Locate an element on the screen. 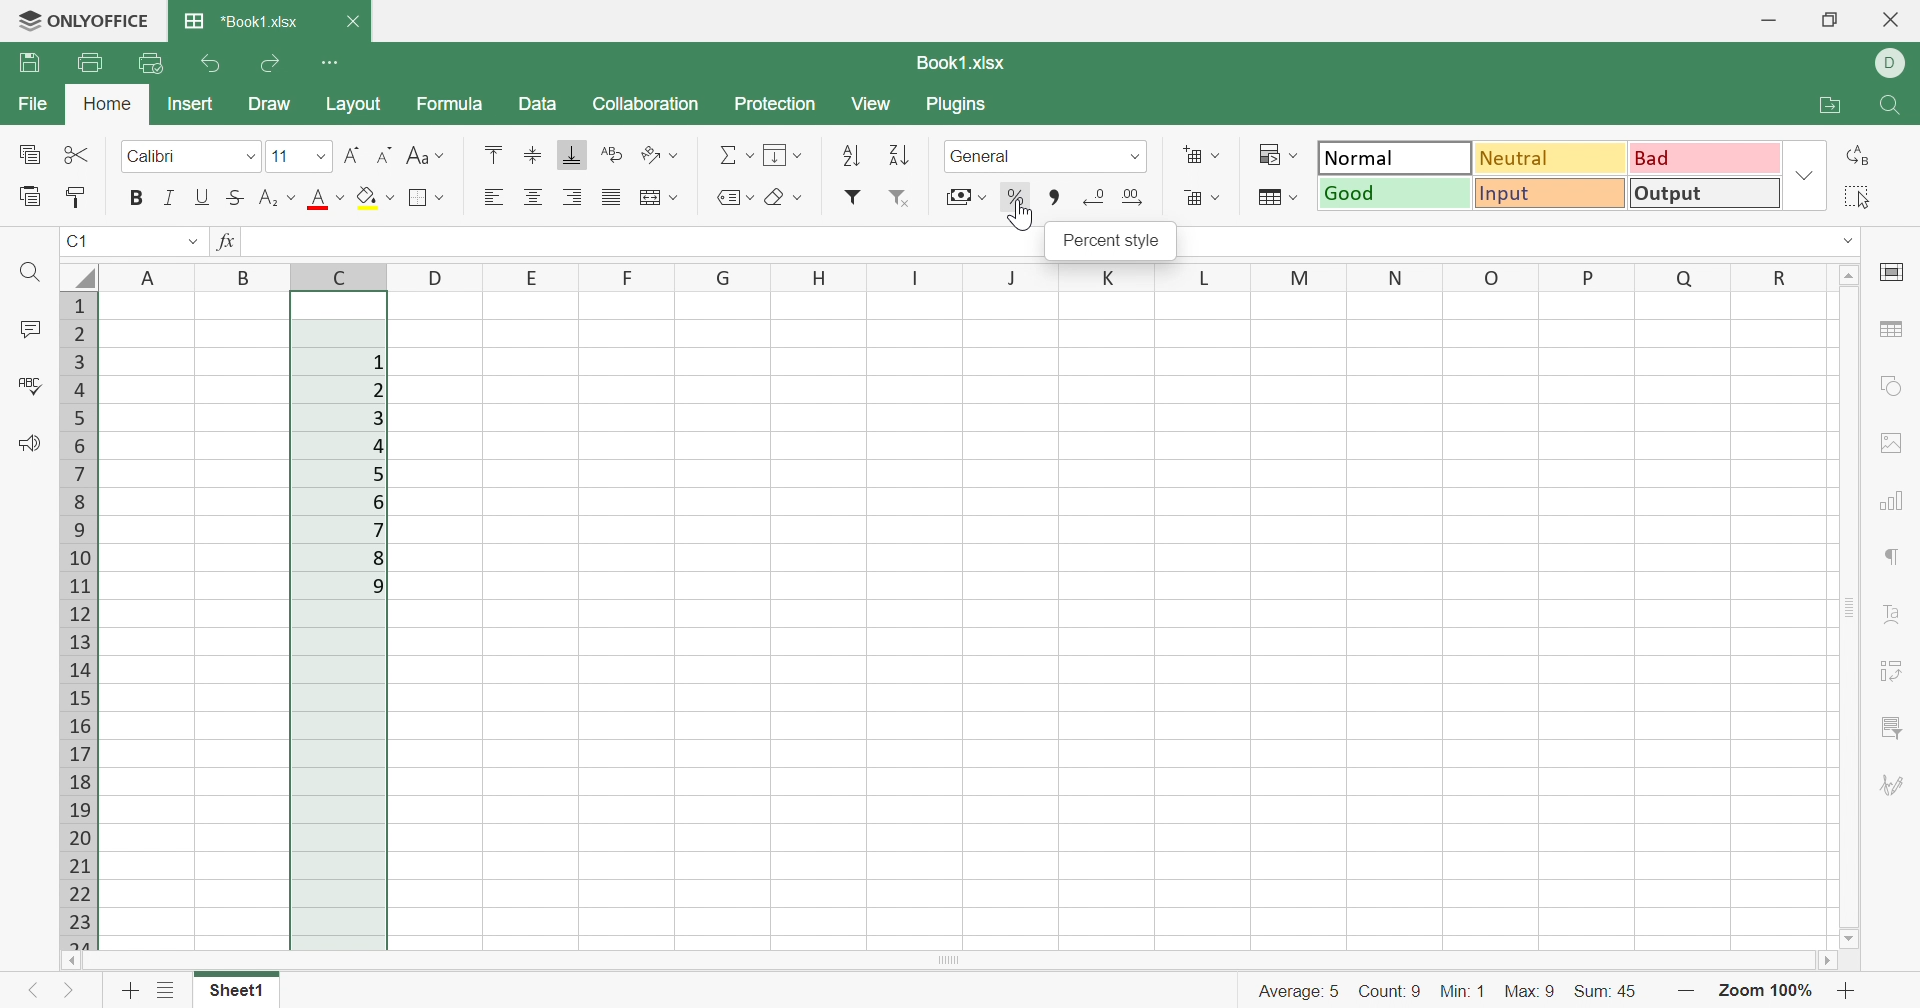 The height and width of the screenshot is (1008, 1920). Sum: 45 is located at coordinates (1607, 993).